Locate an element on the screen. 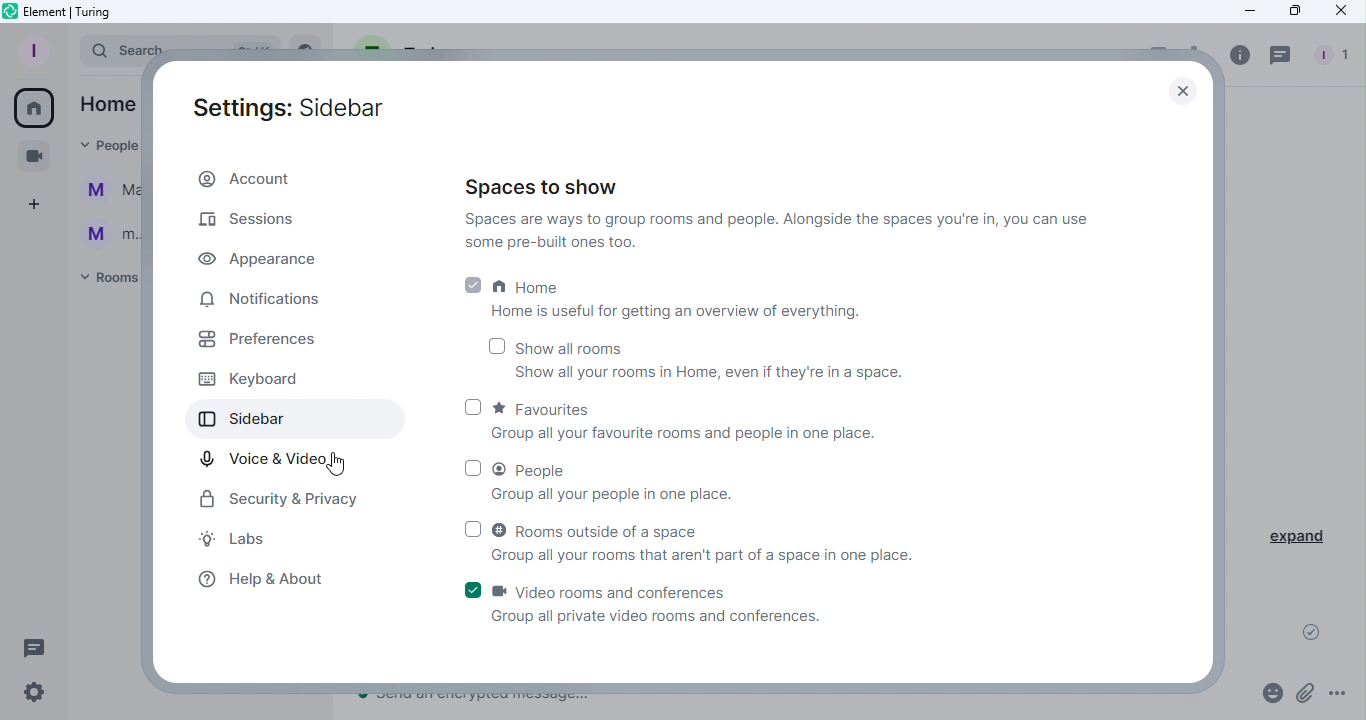 The image size is (1366, 720). Appearance is located at coordinates (248, 263).